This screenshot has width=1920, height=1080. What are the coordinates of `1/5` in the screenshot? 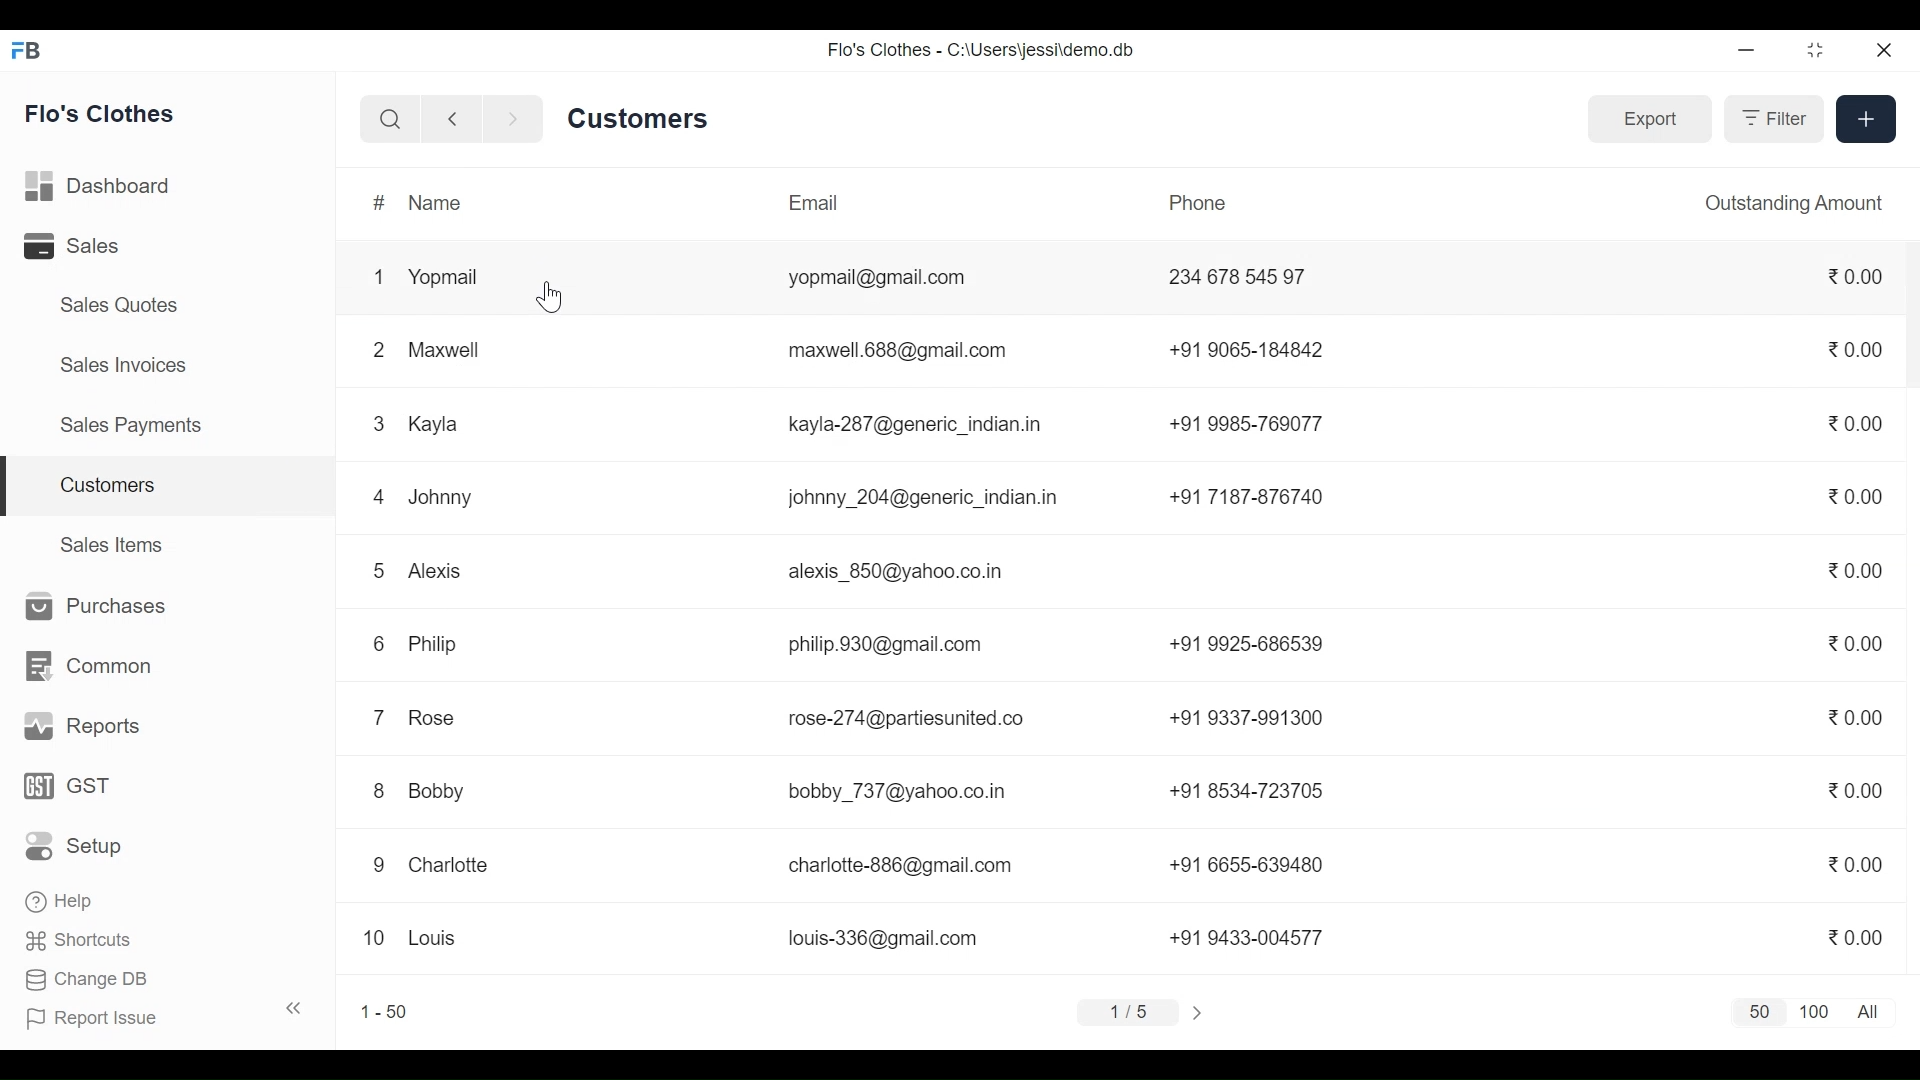 It's located at (1124, 1012).